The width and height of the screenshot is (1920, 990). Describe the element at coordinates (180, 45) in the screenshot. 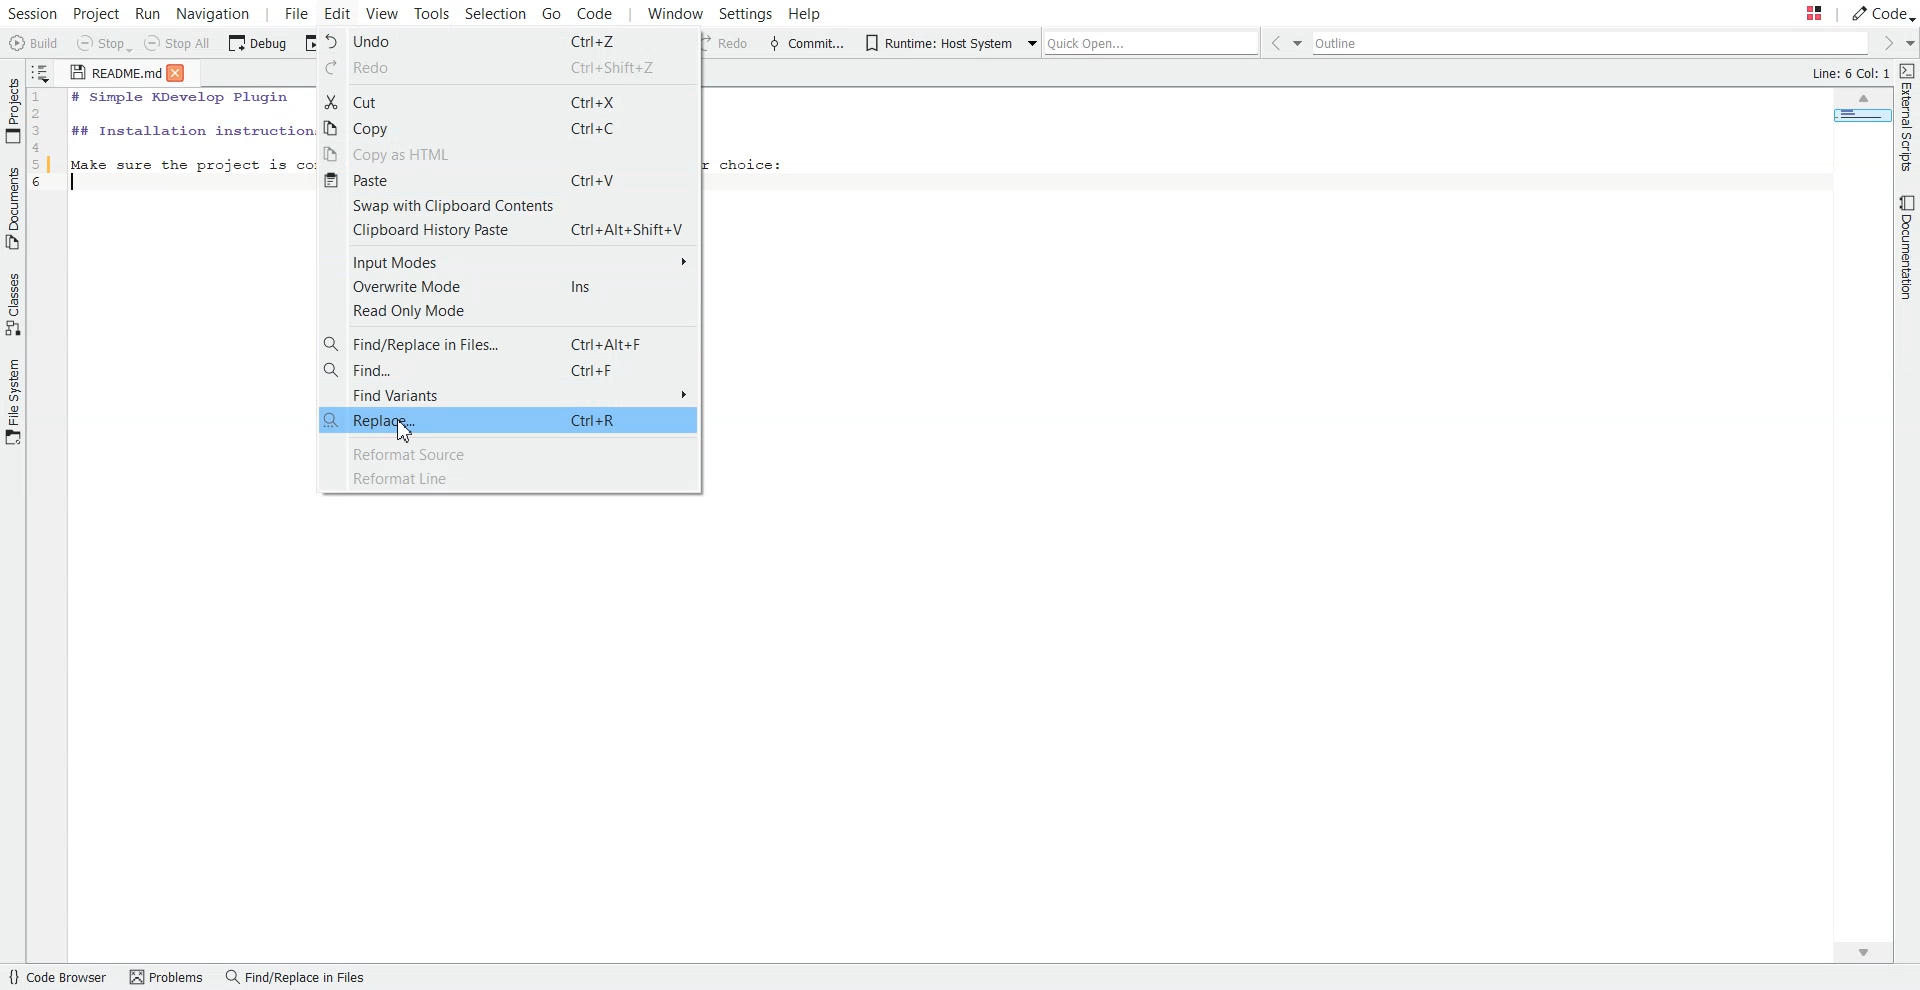

I see `Stop All` at that location.